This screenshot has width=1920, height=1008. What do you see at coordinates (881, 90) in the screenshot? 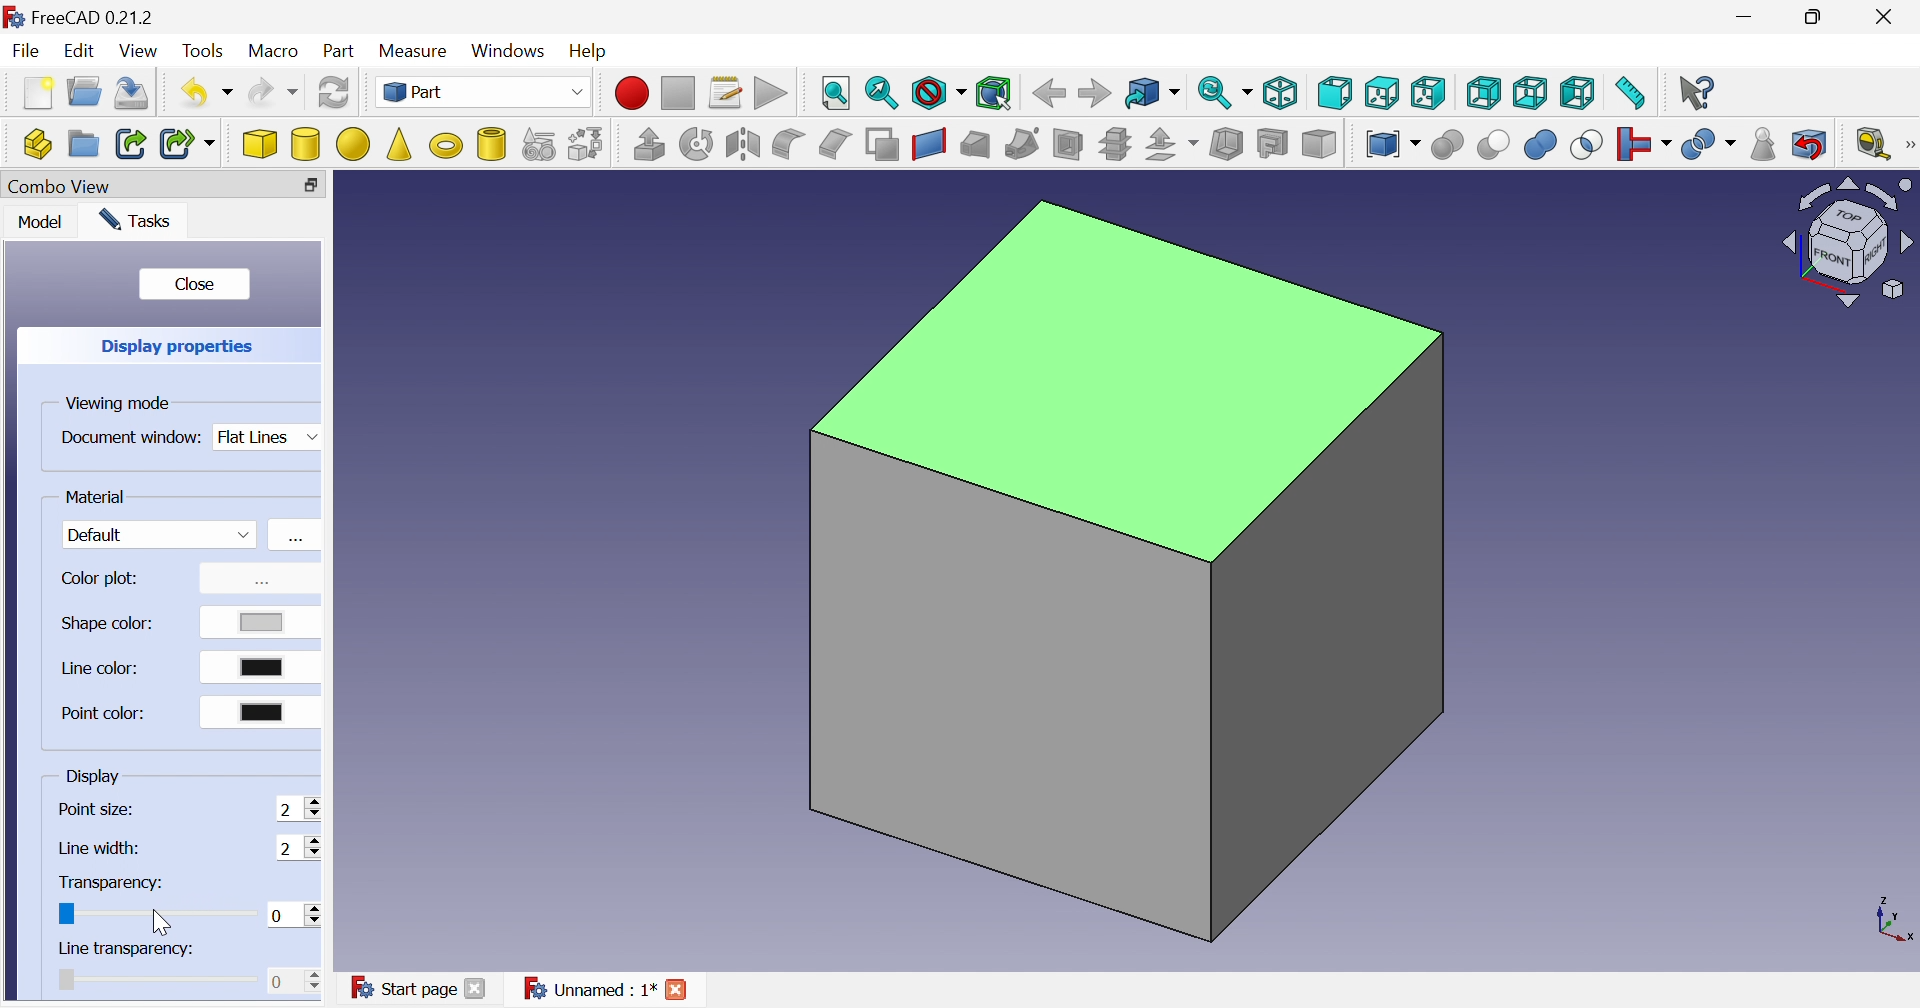
I see `Fit selection` at bounding box center [881, 90].